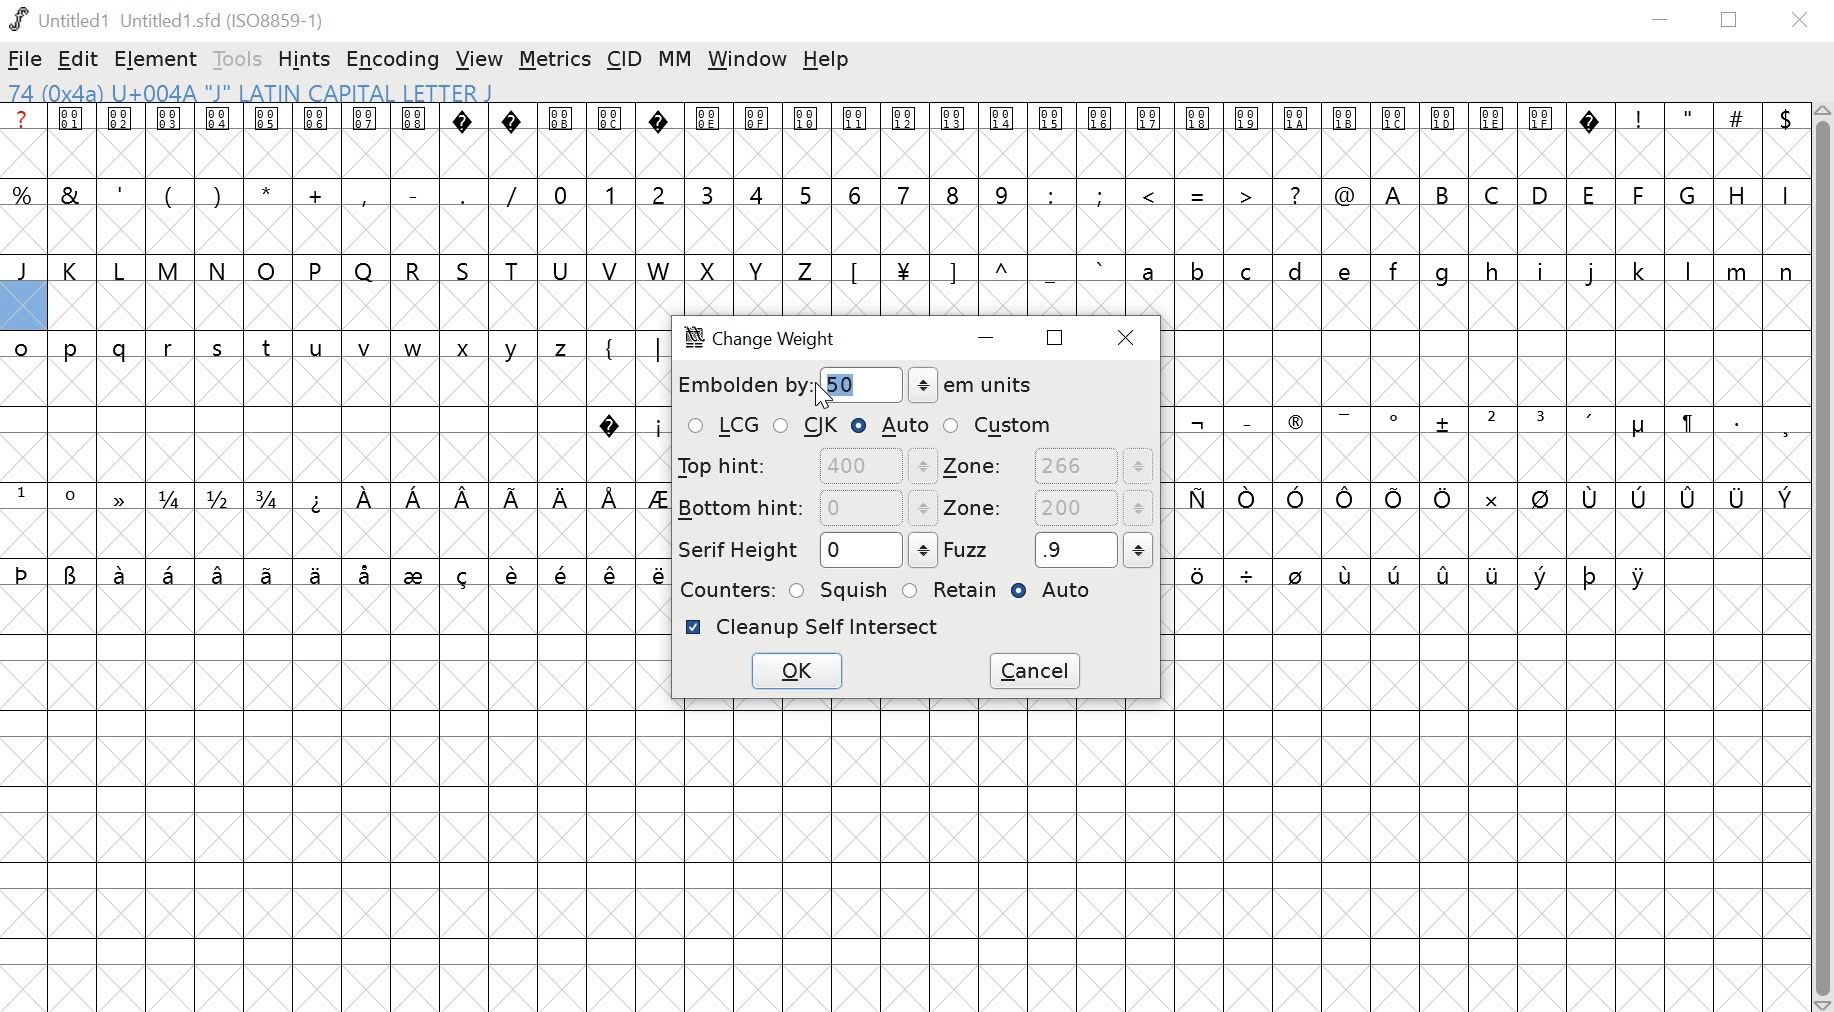  I want to click on restore down, so click(1056, 337).